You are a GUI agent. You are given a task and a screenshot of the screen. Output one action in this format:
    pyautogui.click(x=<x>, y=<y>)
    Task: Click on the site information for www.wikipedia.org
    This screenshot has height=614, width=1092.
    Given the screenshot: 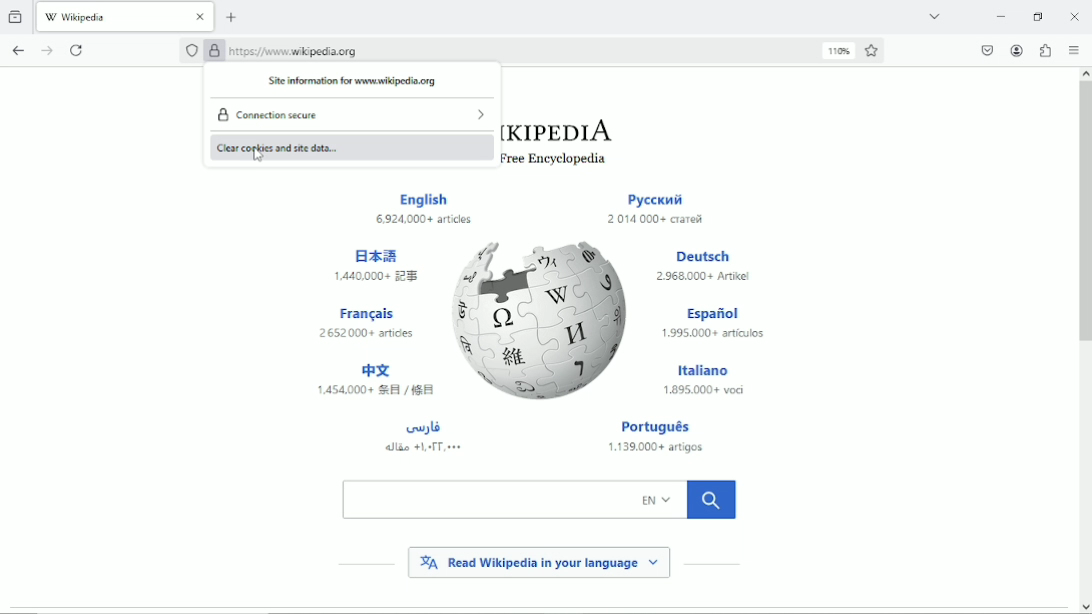 What is the action you would take?
    pyautogui.click(x=353, y=82)
    